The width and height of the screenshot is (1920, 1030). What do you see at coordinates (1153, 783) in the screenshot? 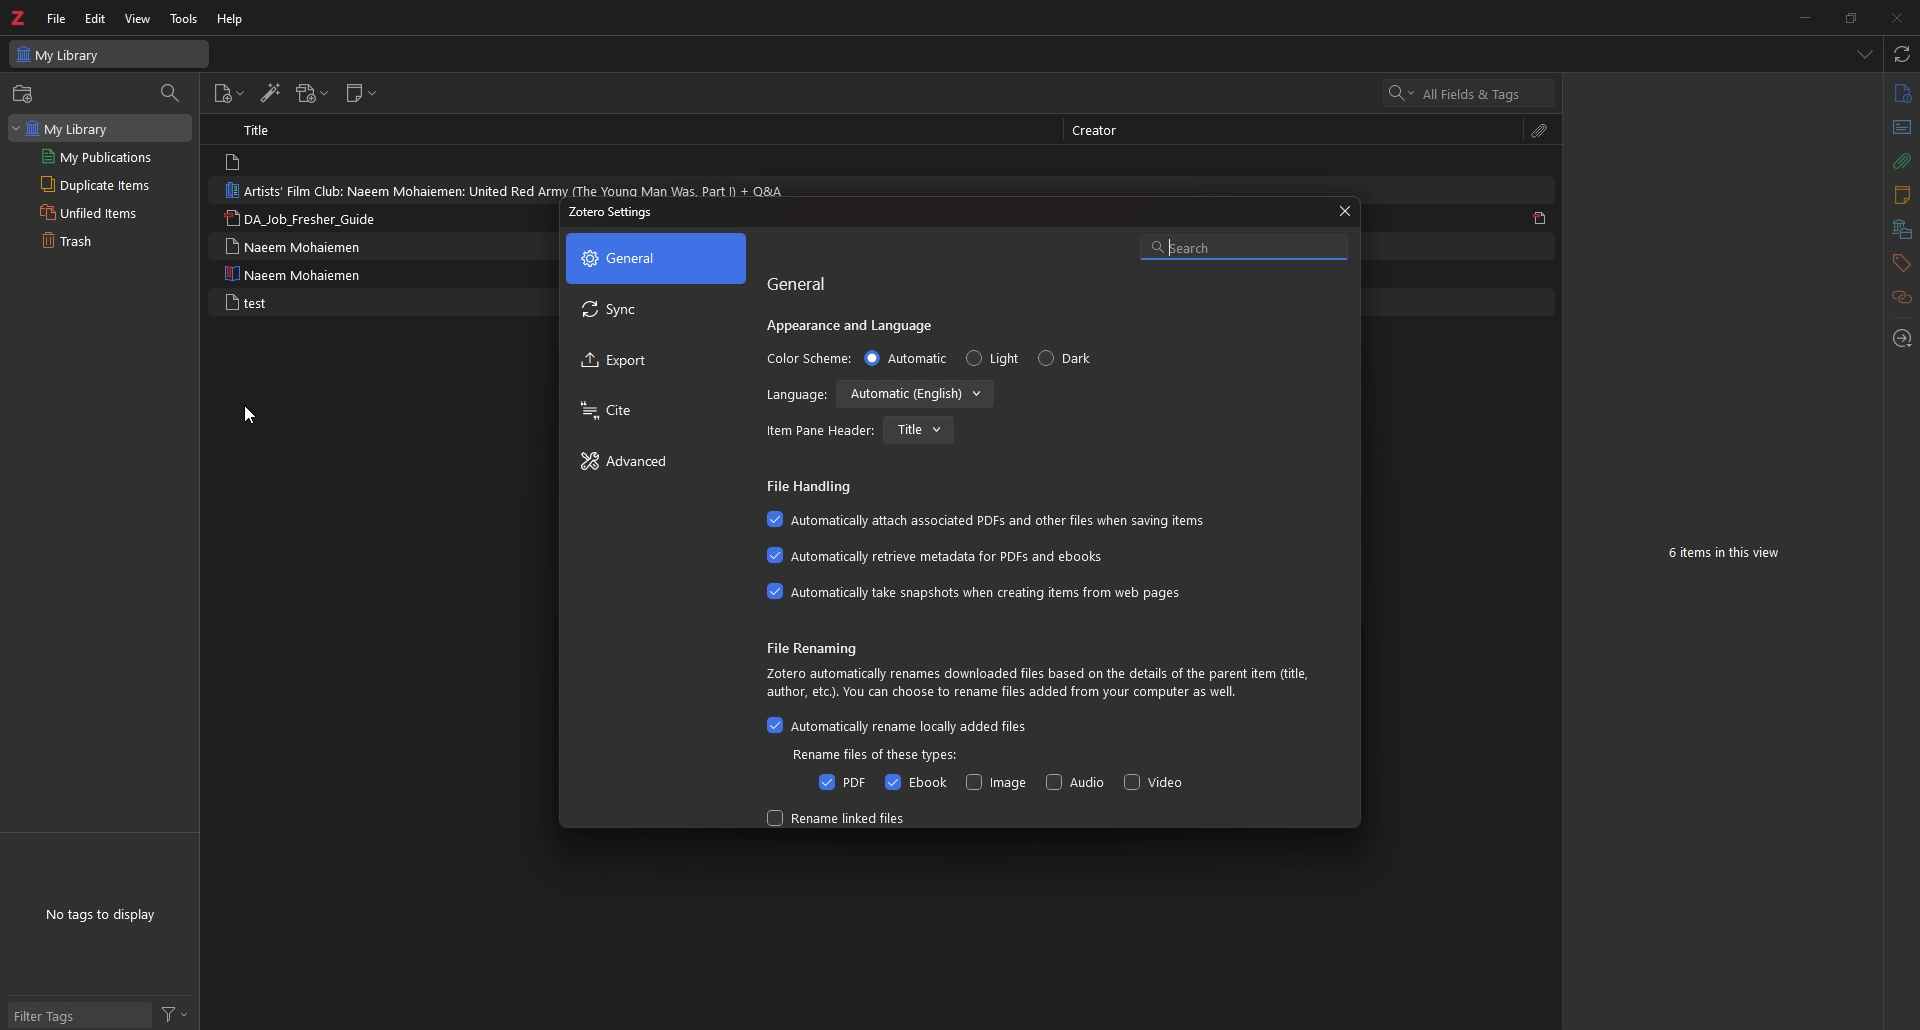
I see `video` at bounding box center [1153, 783].